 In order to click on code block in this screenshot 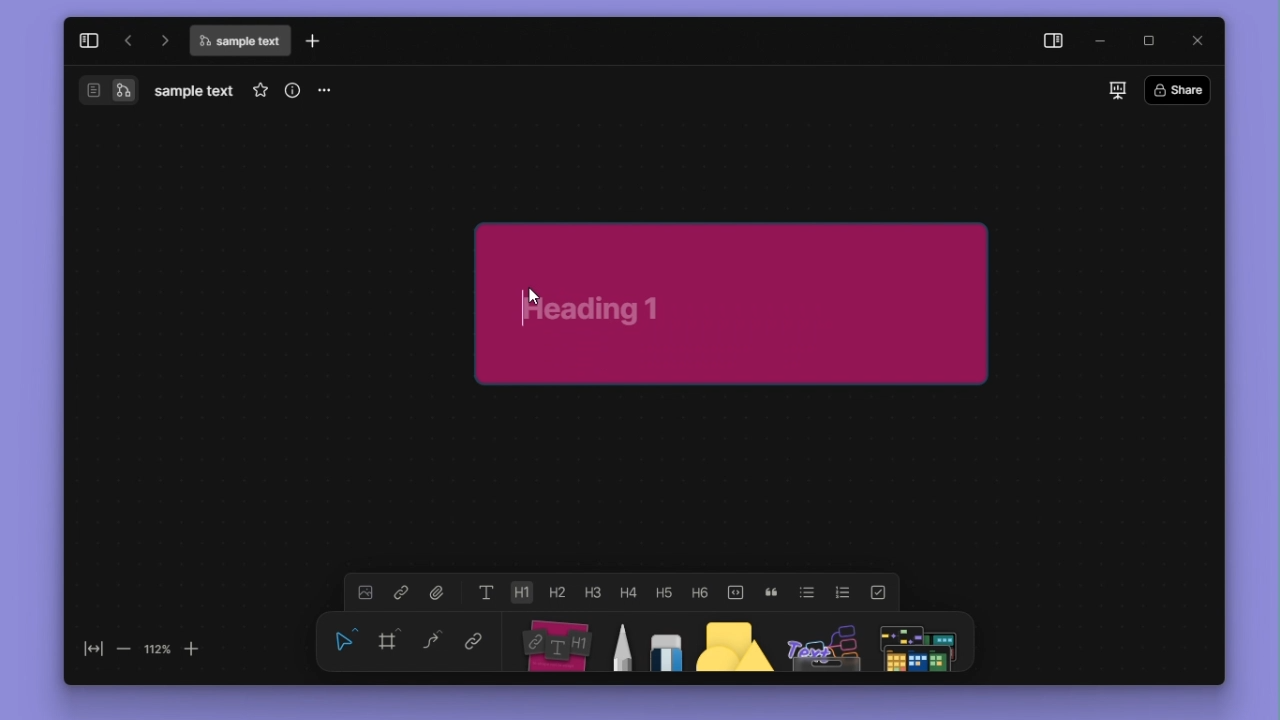, I will do `click(735, 593)`.